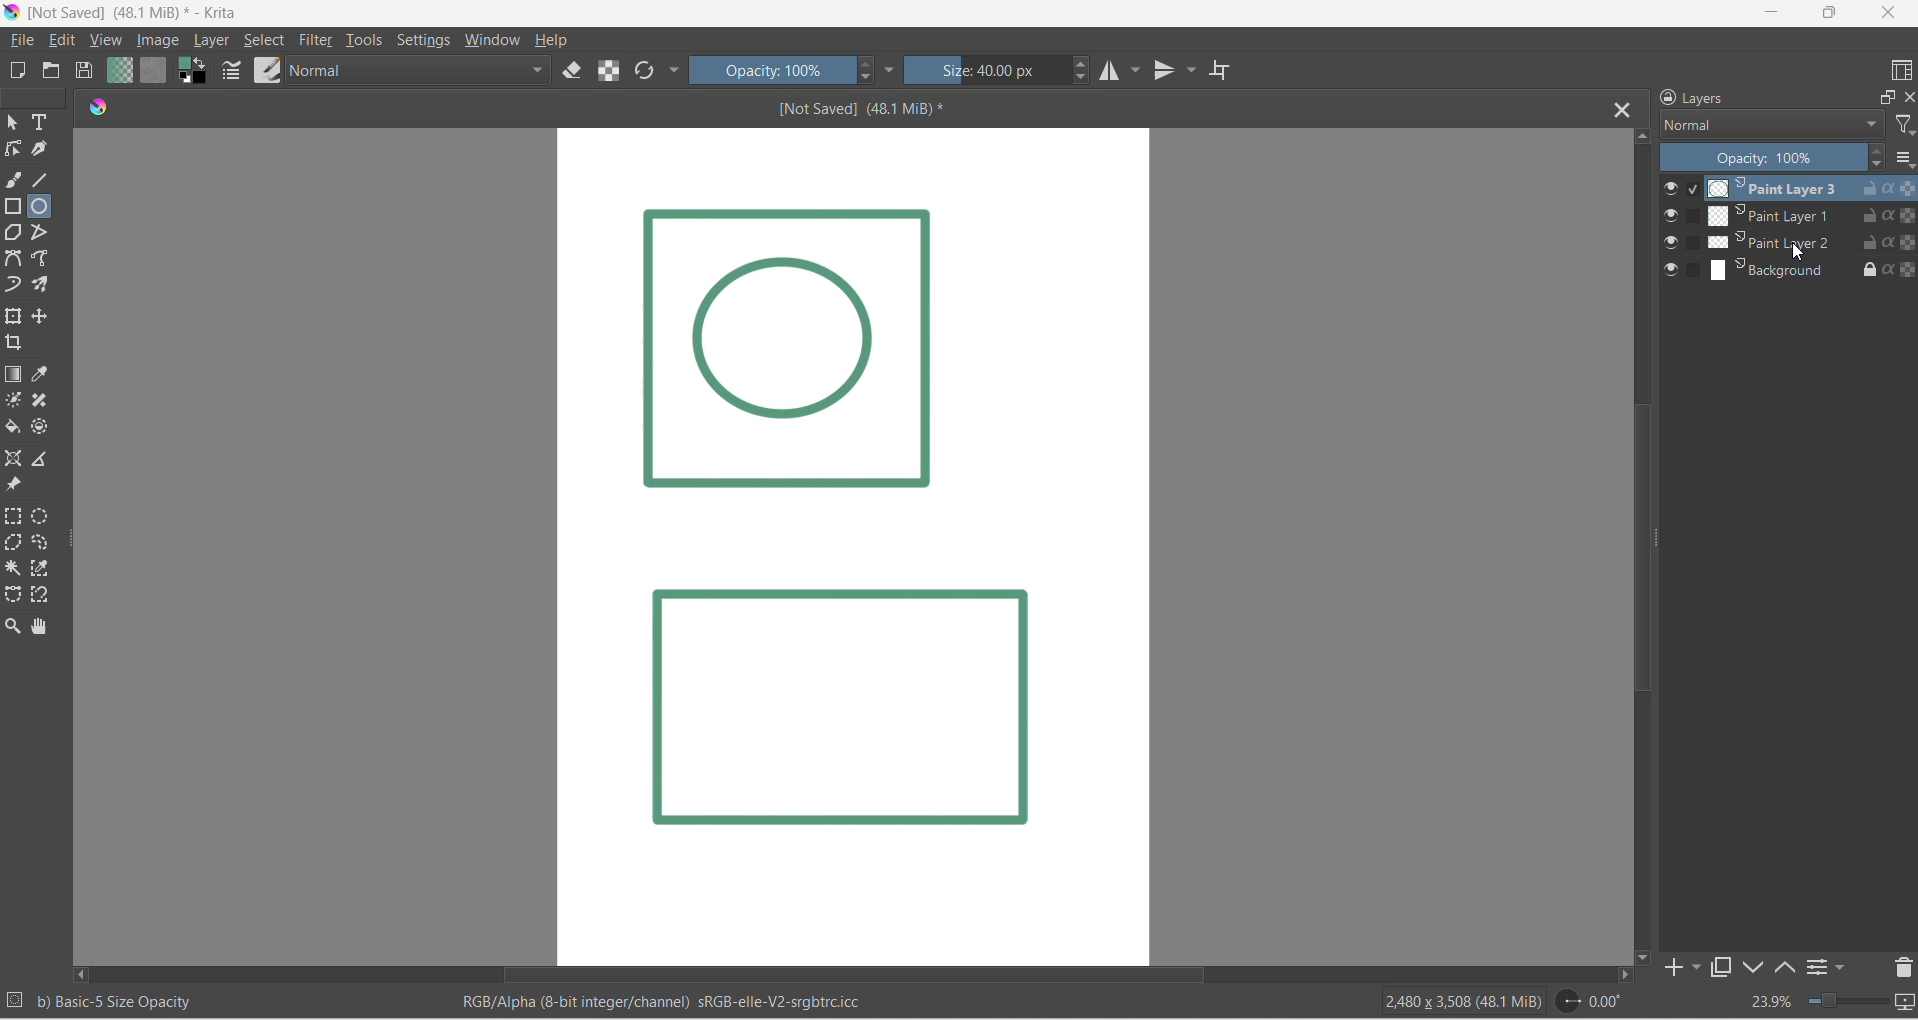 The image size is (1918, 1020). Describe the element at coordinates (41, 597) in the screenshot. I see `magnetic curve selection tool` at that location.